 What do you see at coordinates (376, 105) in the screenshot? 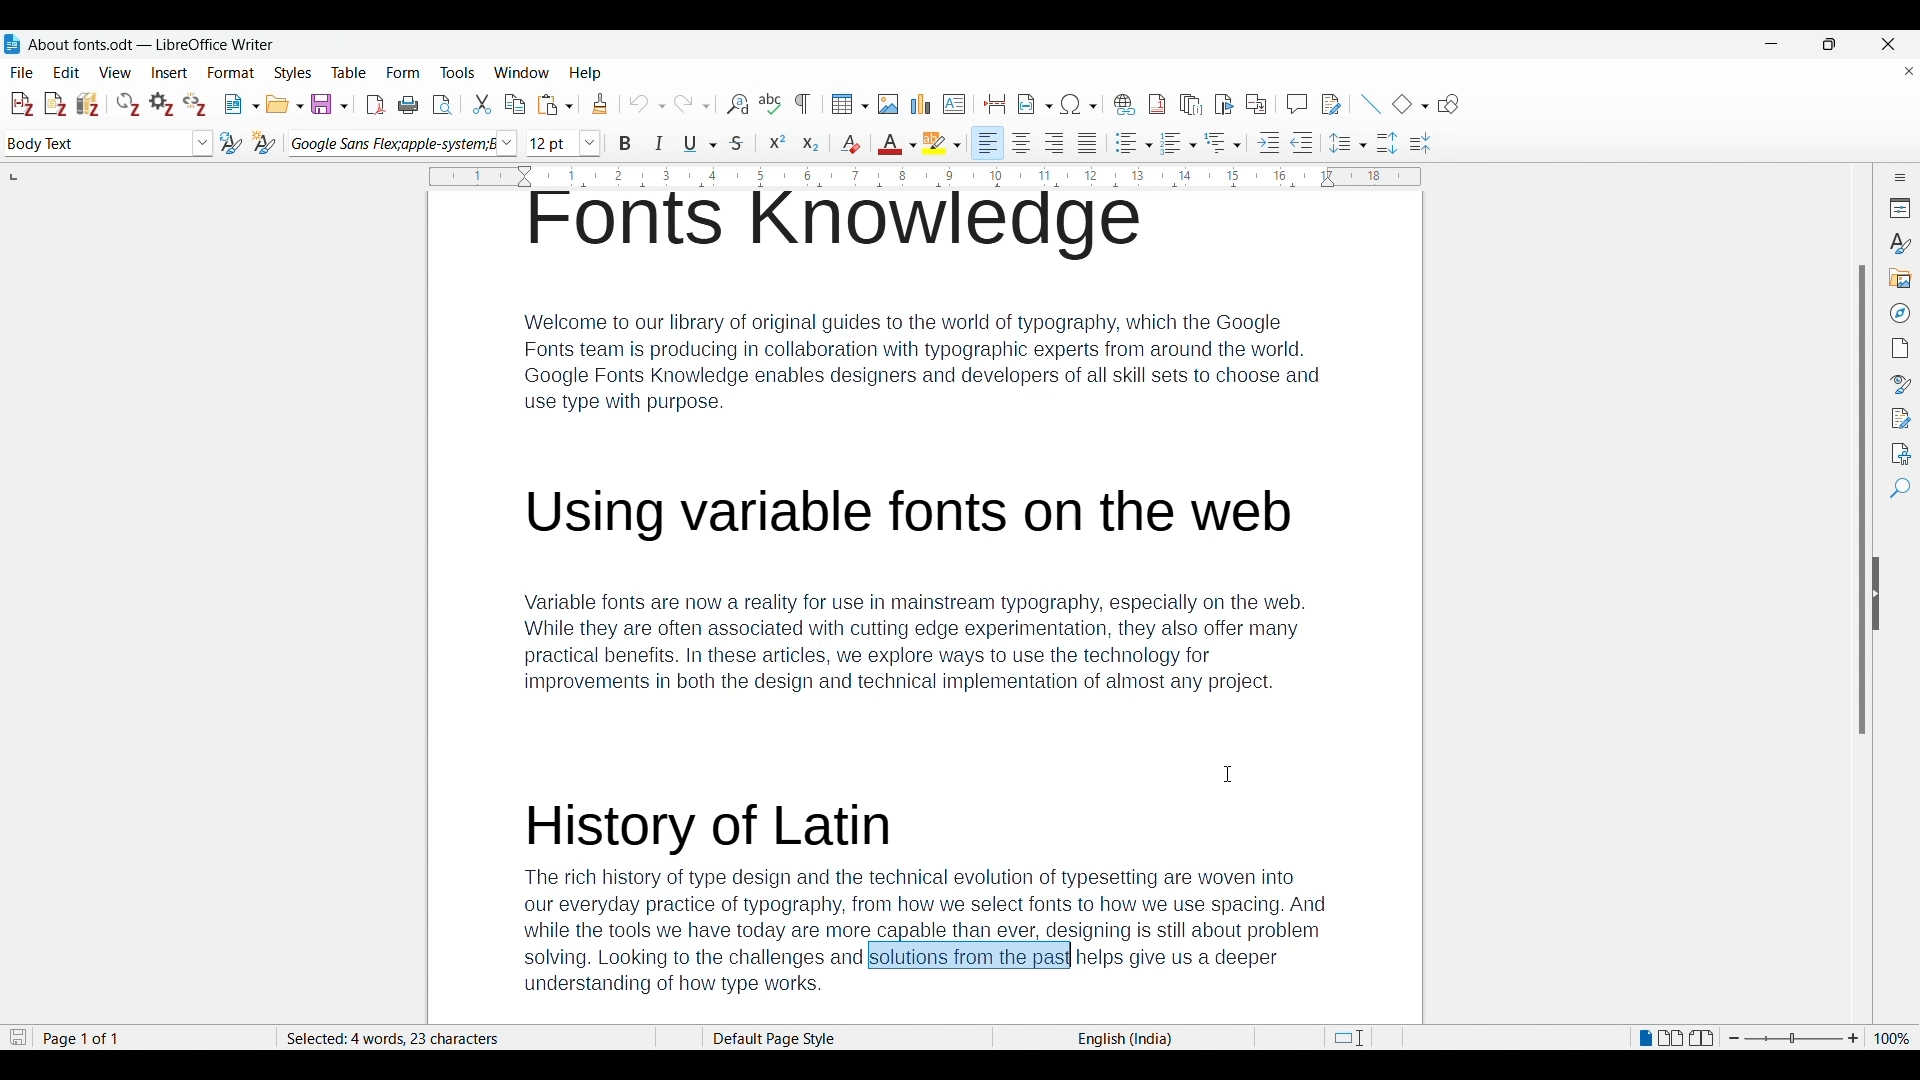
I see `Export directly as PDF` at bounding box center [376, 105].